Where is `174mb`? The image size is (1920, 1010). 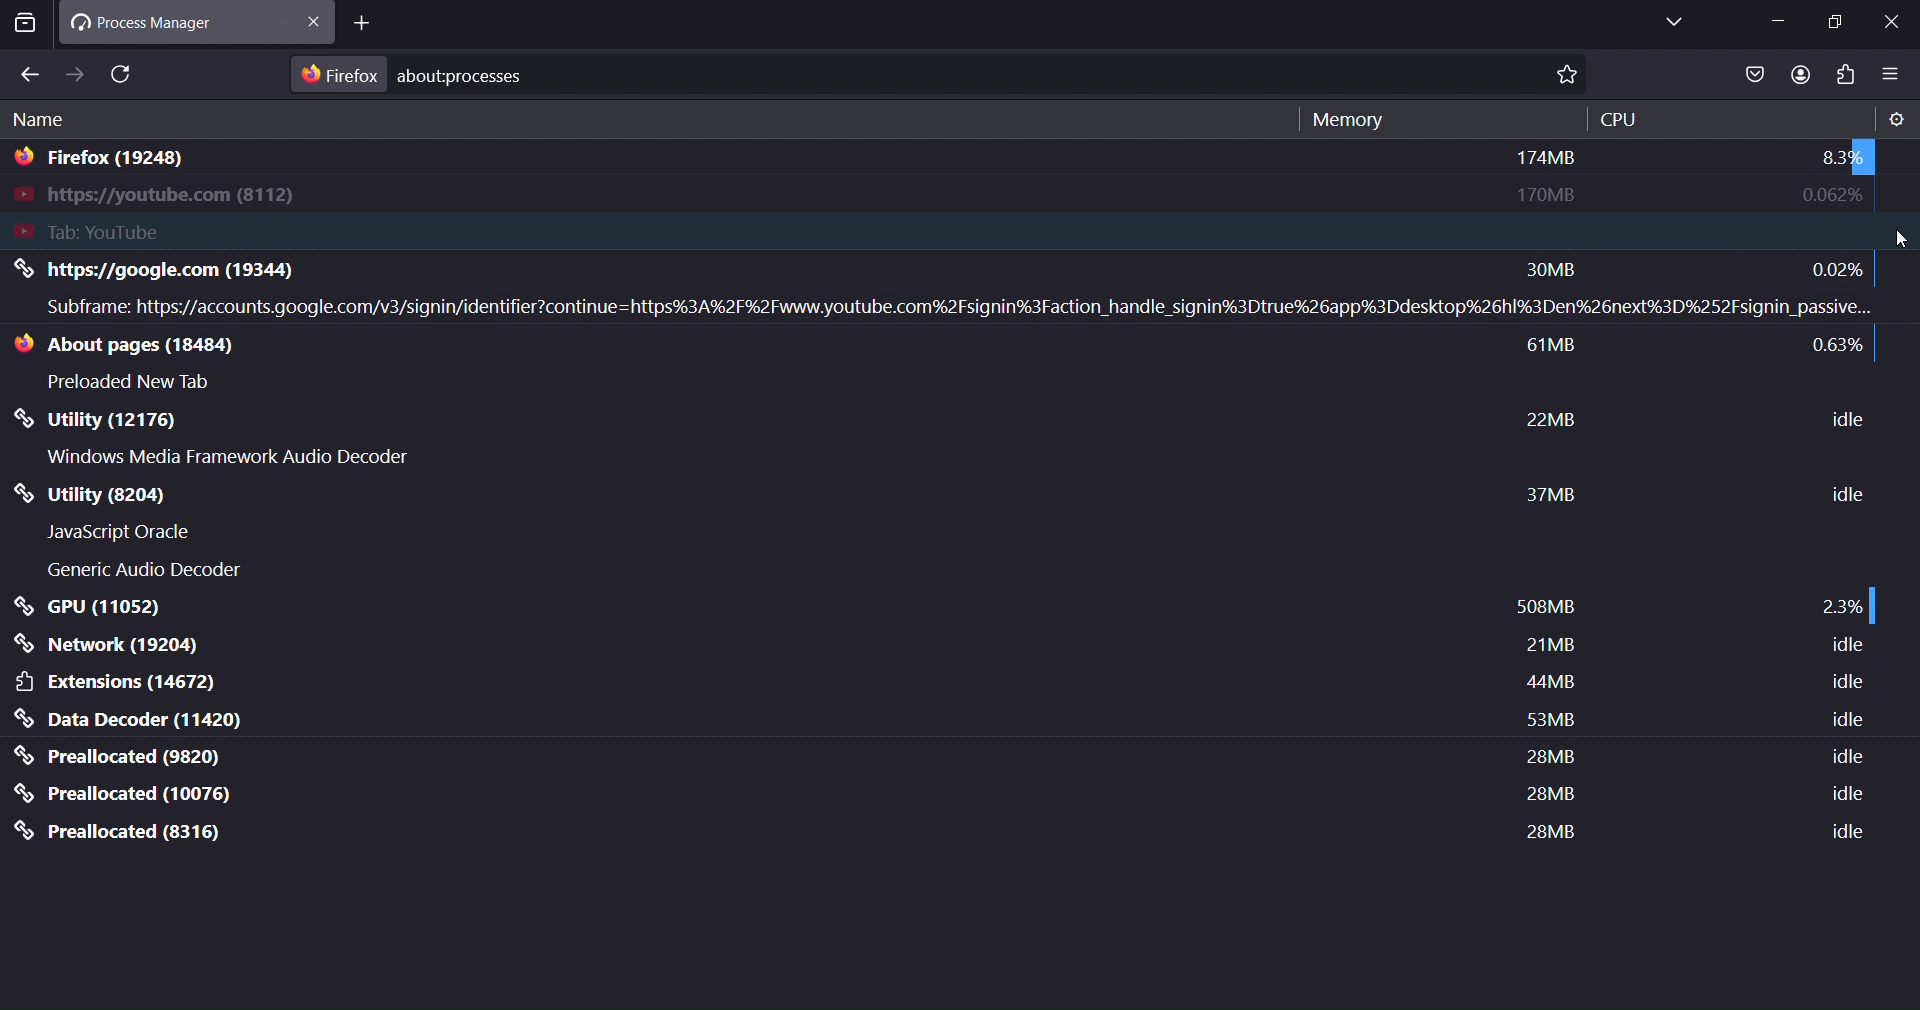 174mb is located at coordinates (1547, 159).